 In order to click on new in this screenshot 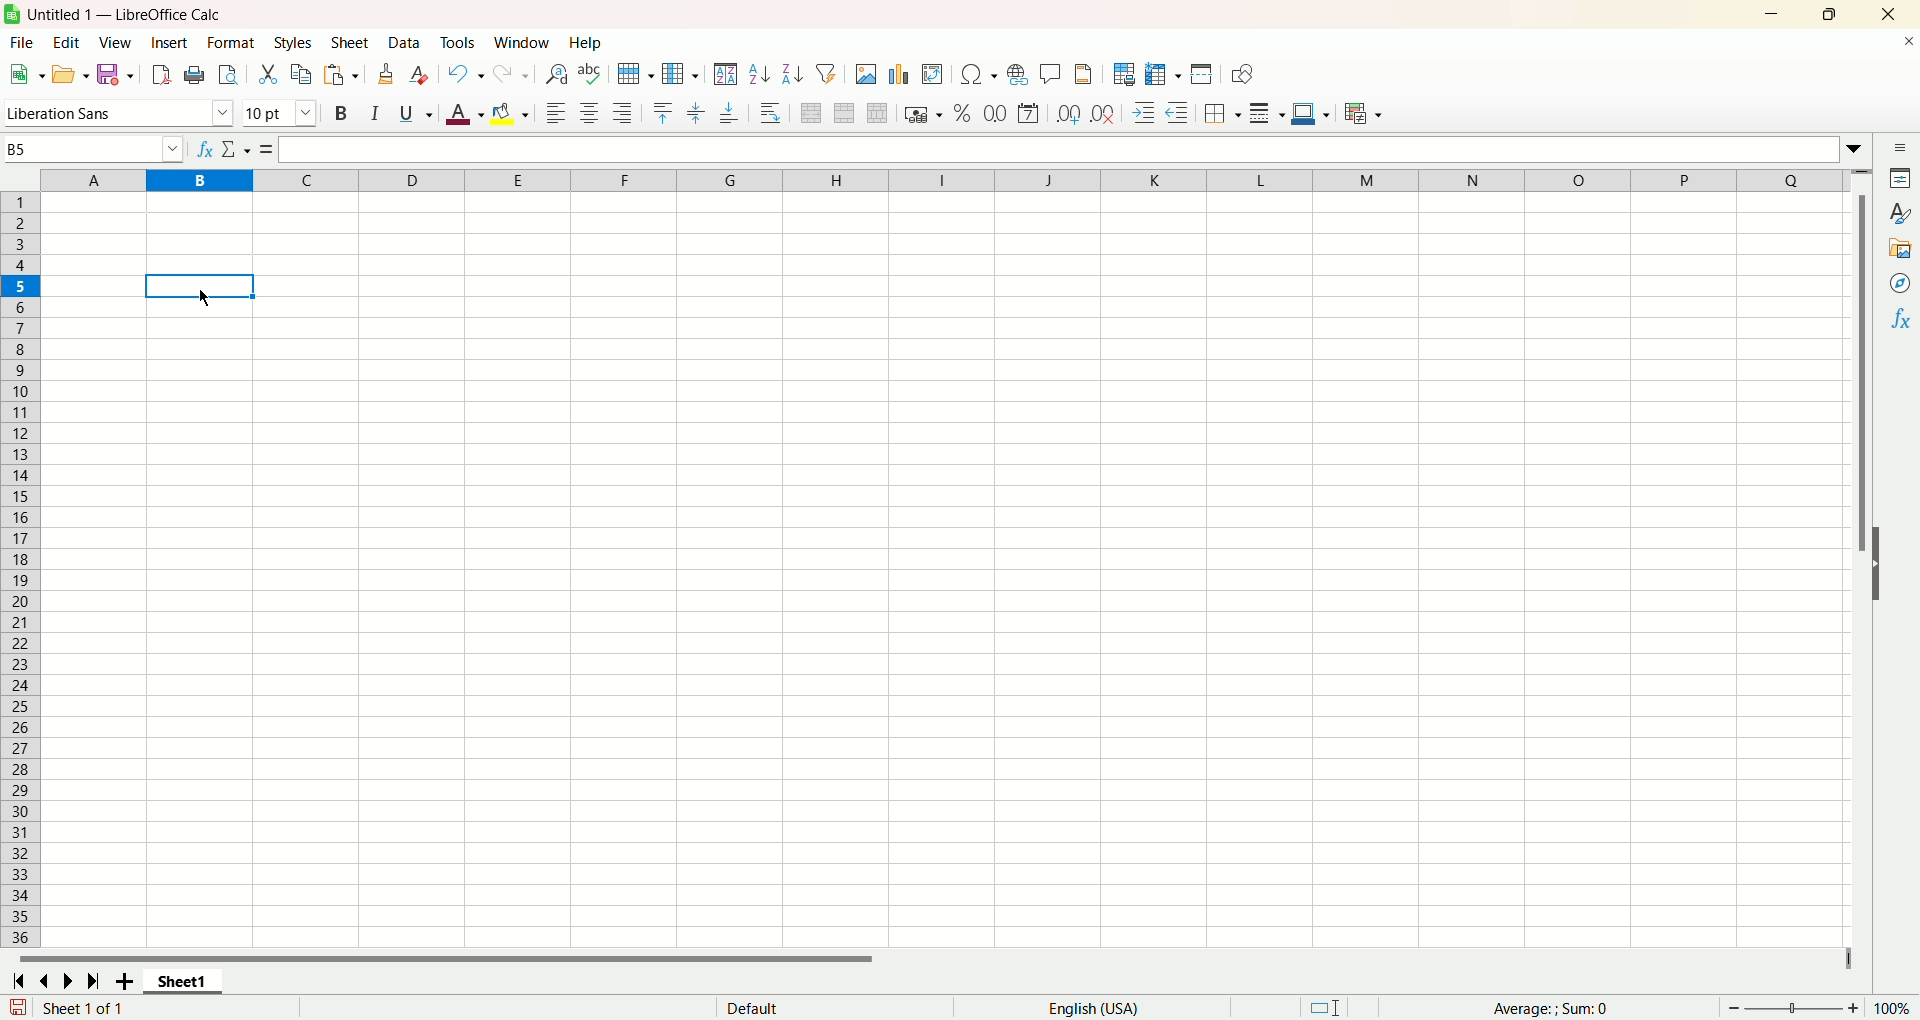, I will do `click(27, 74)`.